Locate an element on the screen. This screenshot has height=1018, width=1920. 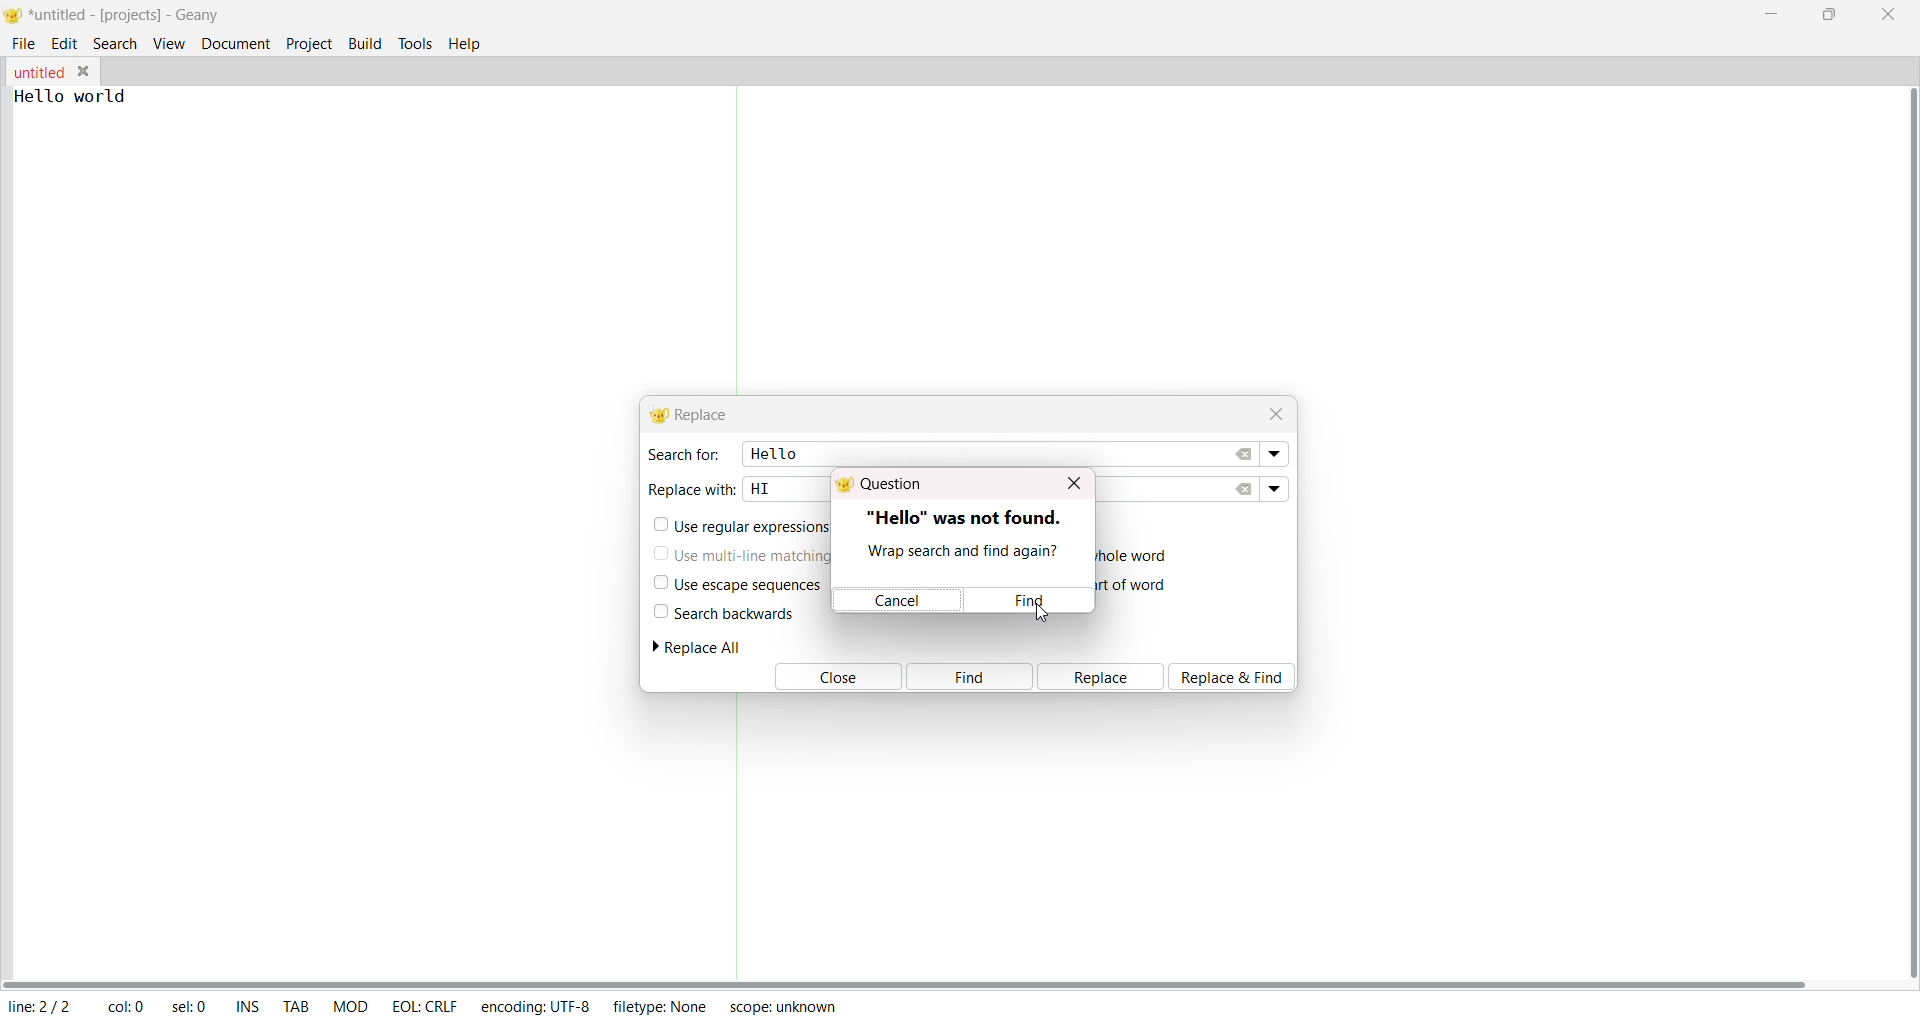
document is located at coordinates (236, 42).